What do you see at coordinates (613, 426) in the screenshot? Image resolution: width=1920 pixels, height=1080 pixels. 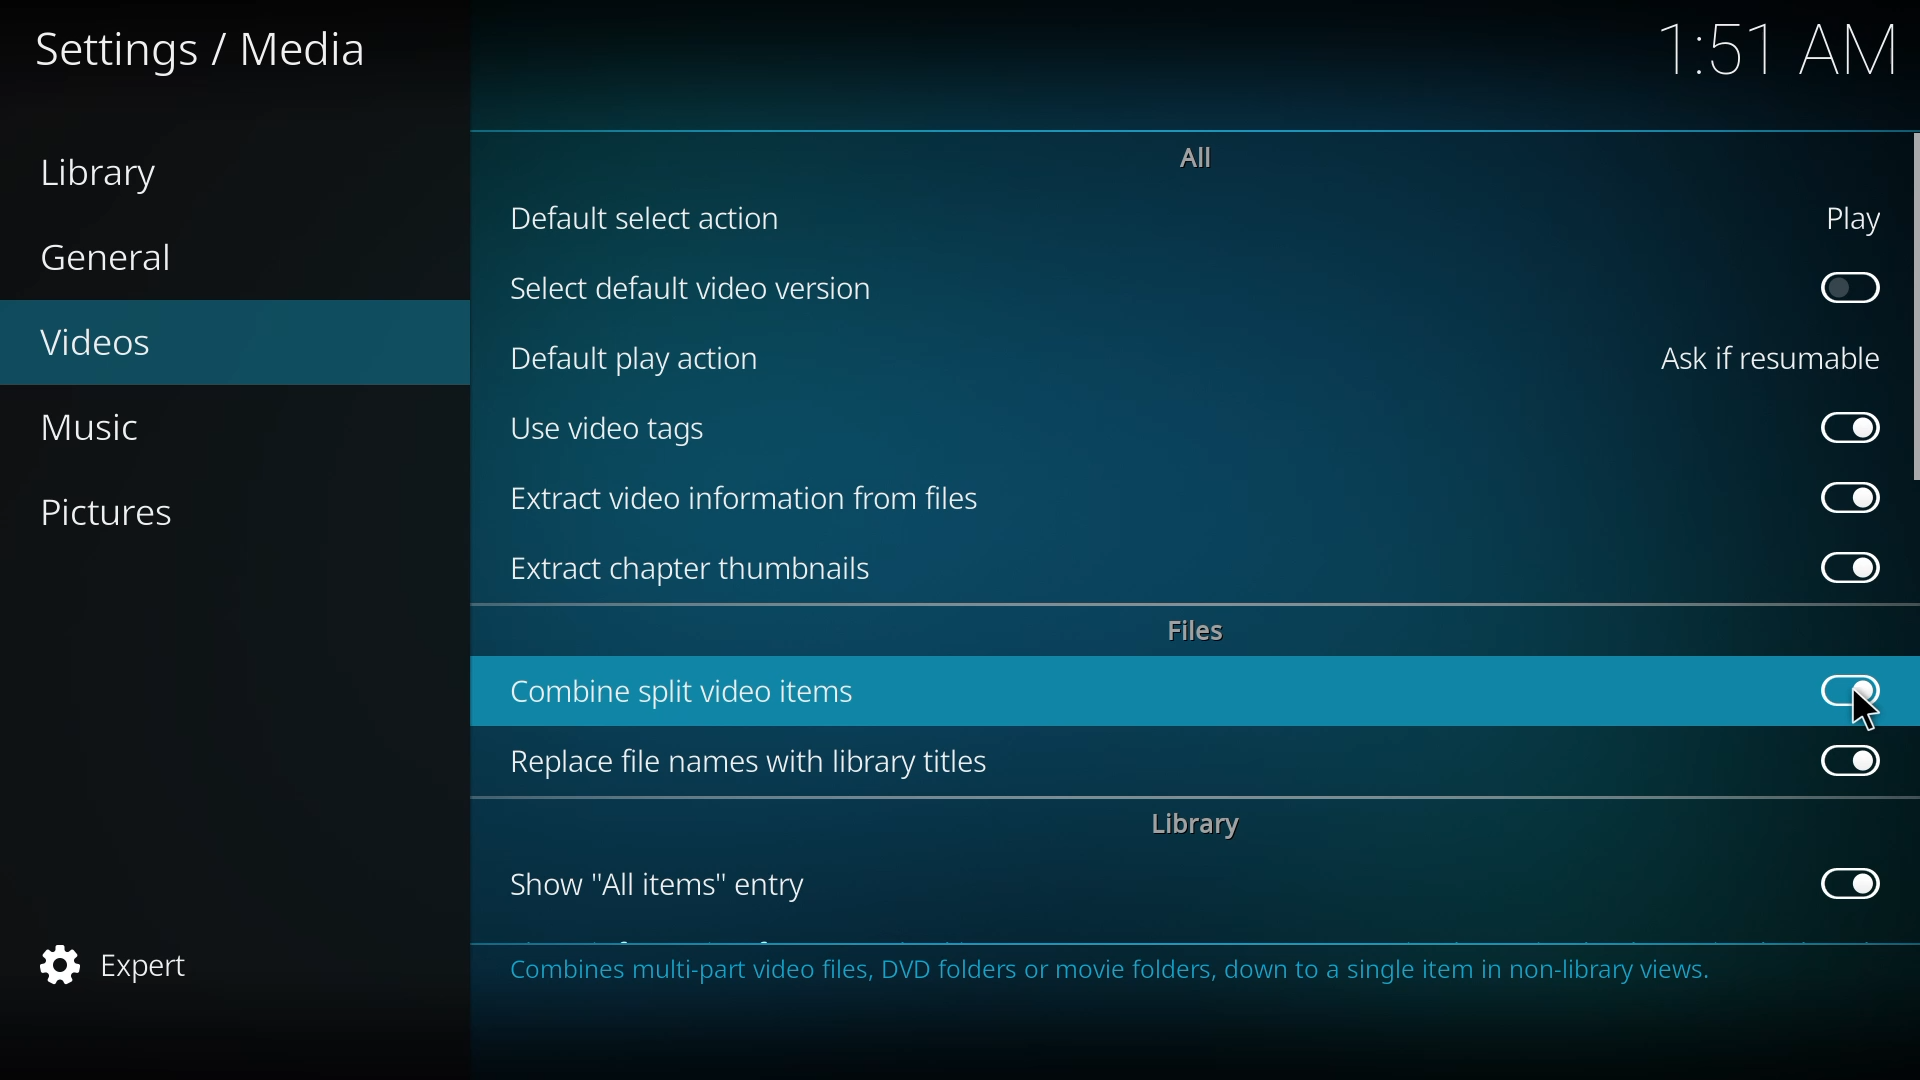 I see `use video tags` at bounding box center [613, 426].